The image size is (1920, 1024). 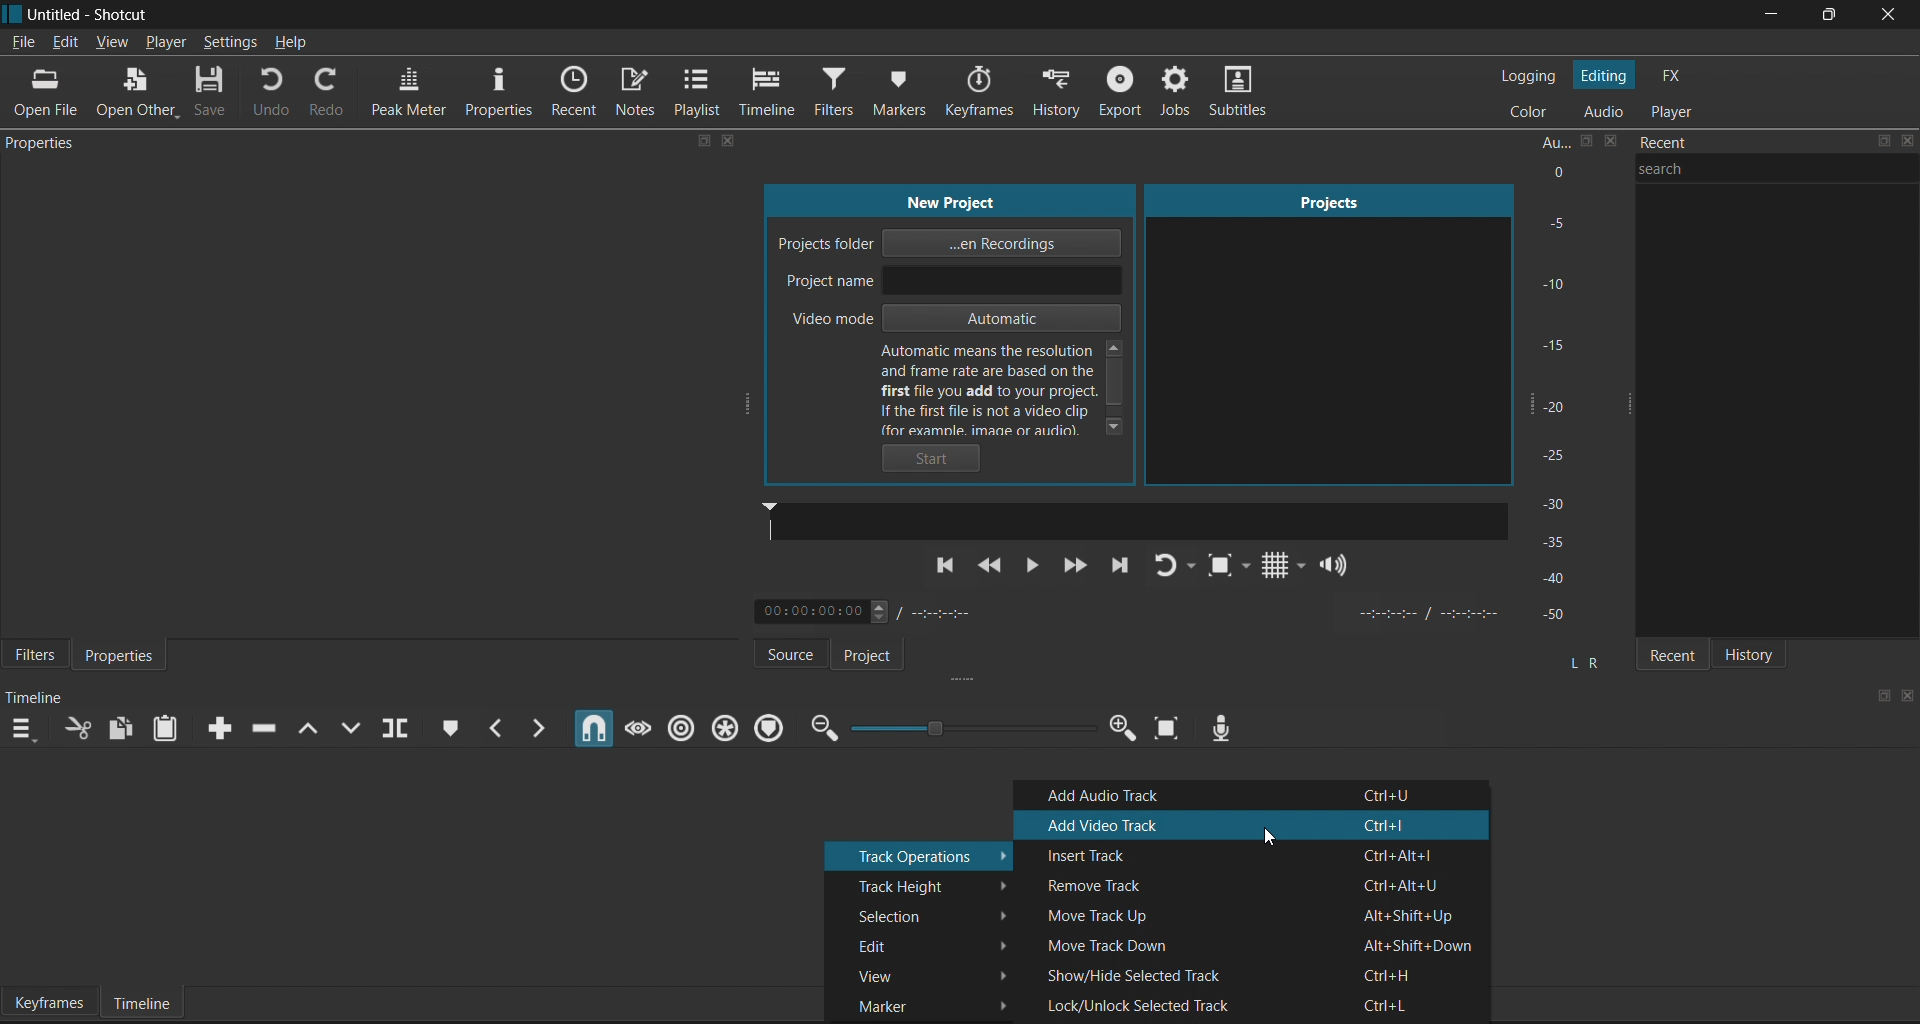 What do you see at coordinates (1782, 180) in the screenshot?
I see `search` at bounding box center [1782, 180].